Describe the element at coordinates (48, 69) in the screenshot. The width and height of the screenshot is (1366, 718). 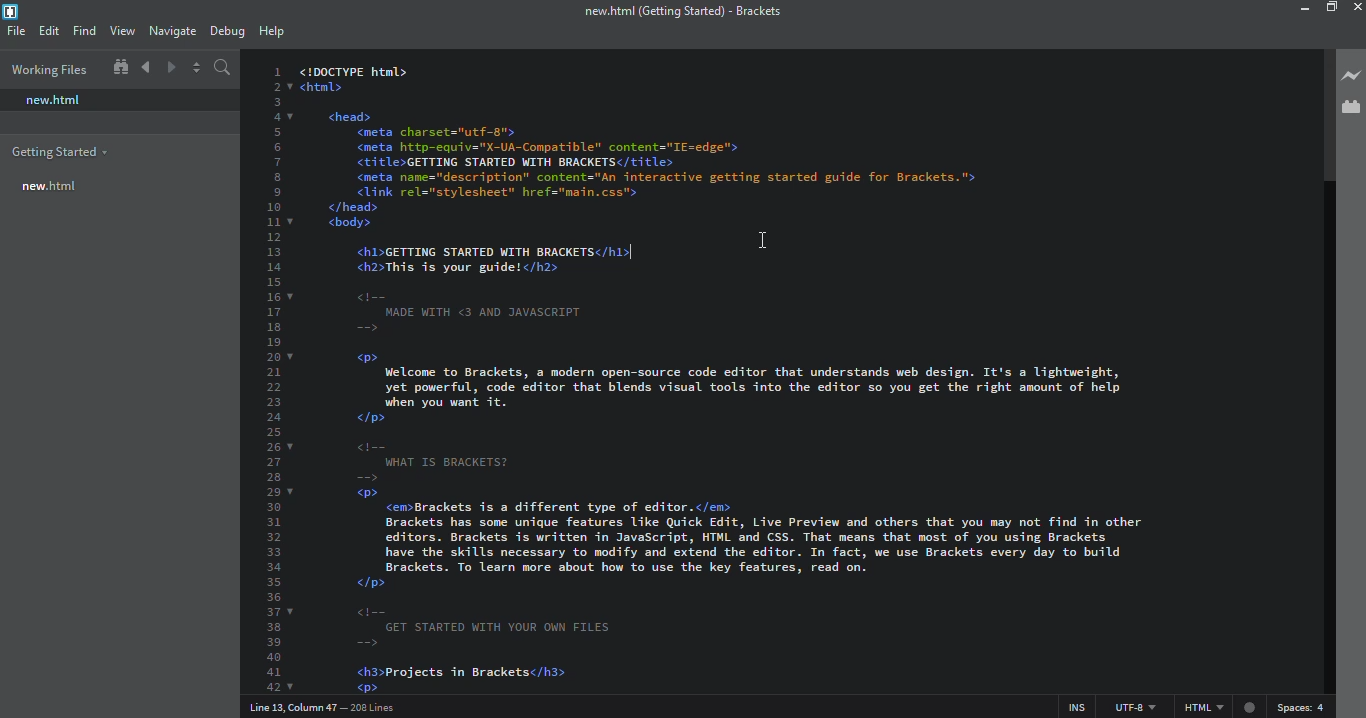
I see `working files` at that location.